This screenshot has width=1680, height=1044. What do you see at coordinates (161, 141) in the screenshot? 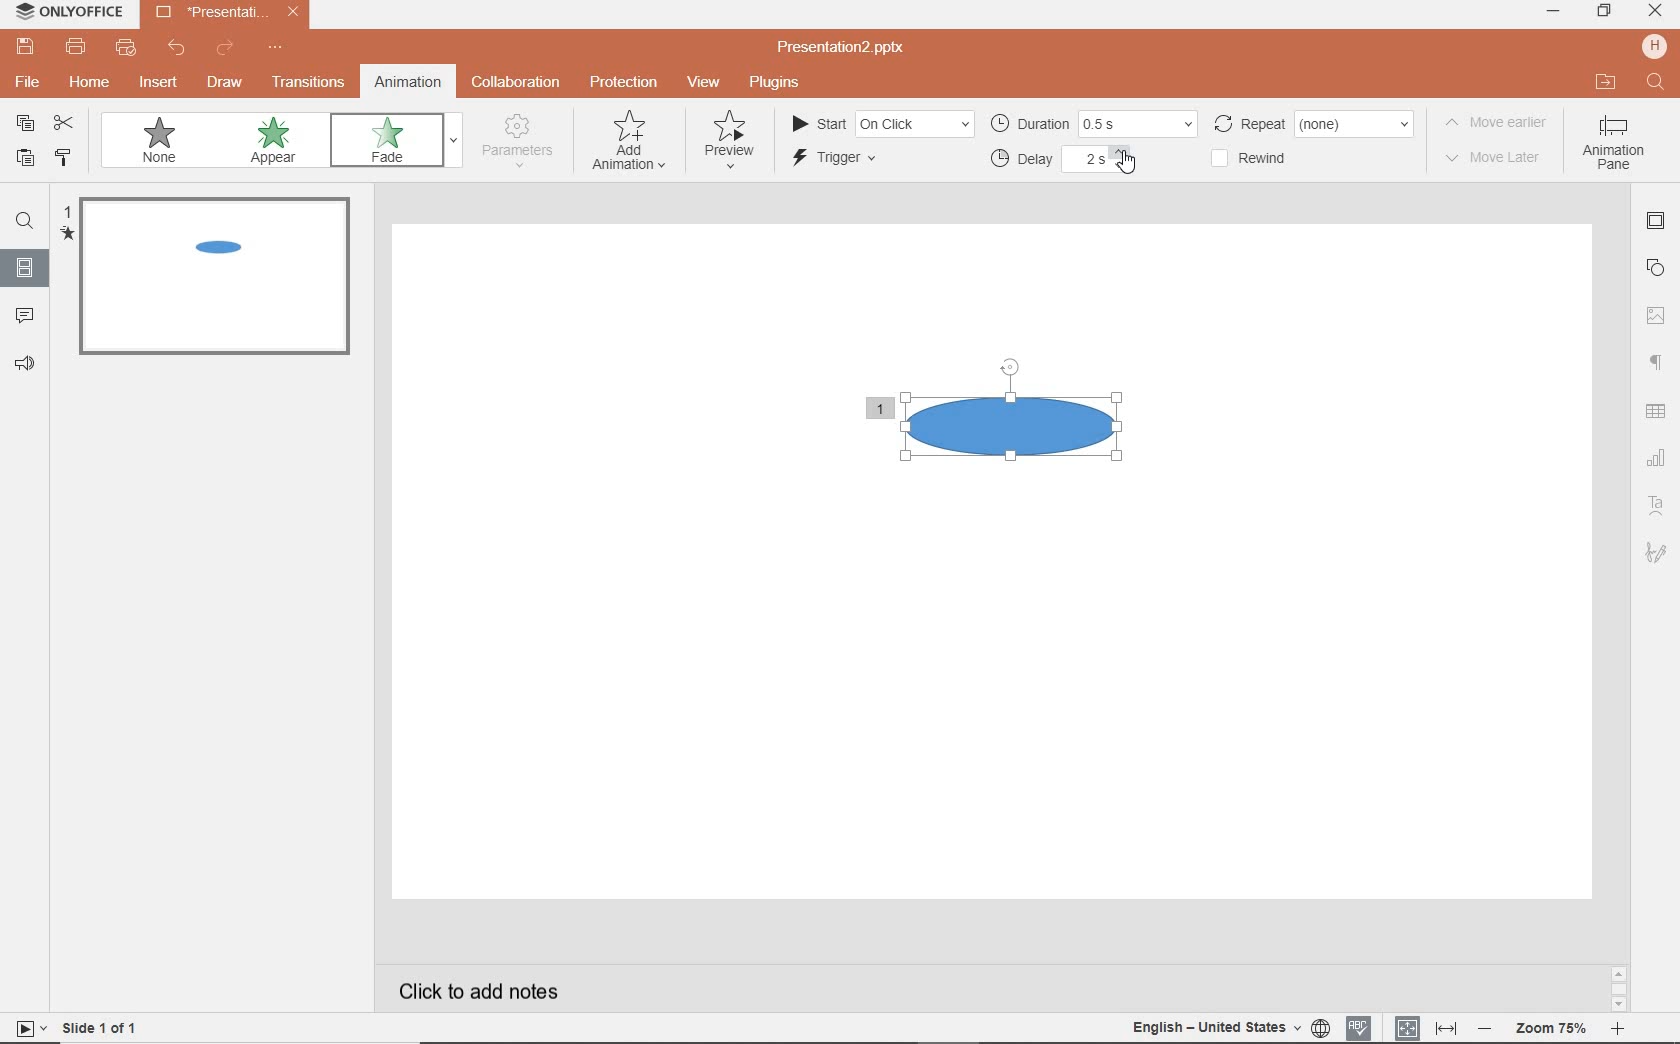
I see `none` at bounding box center [161, 141].